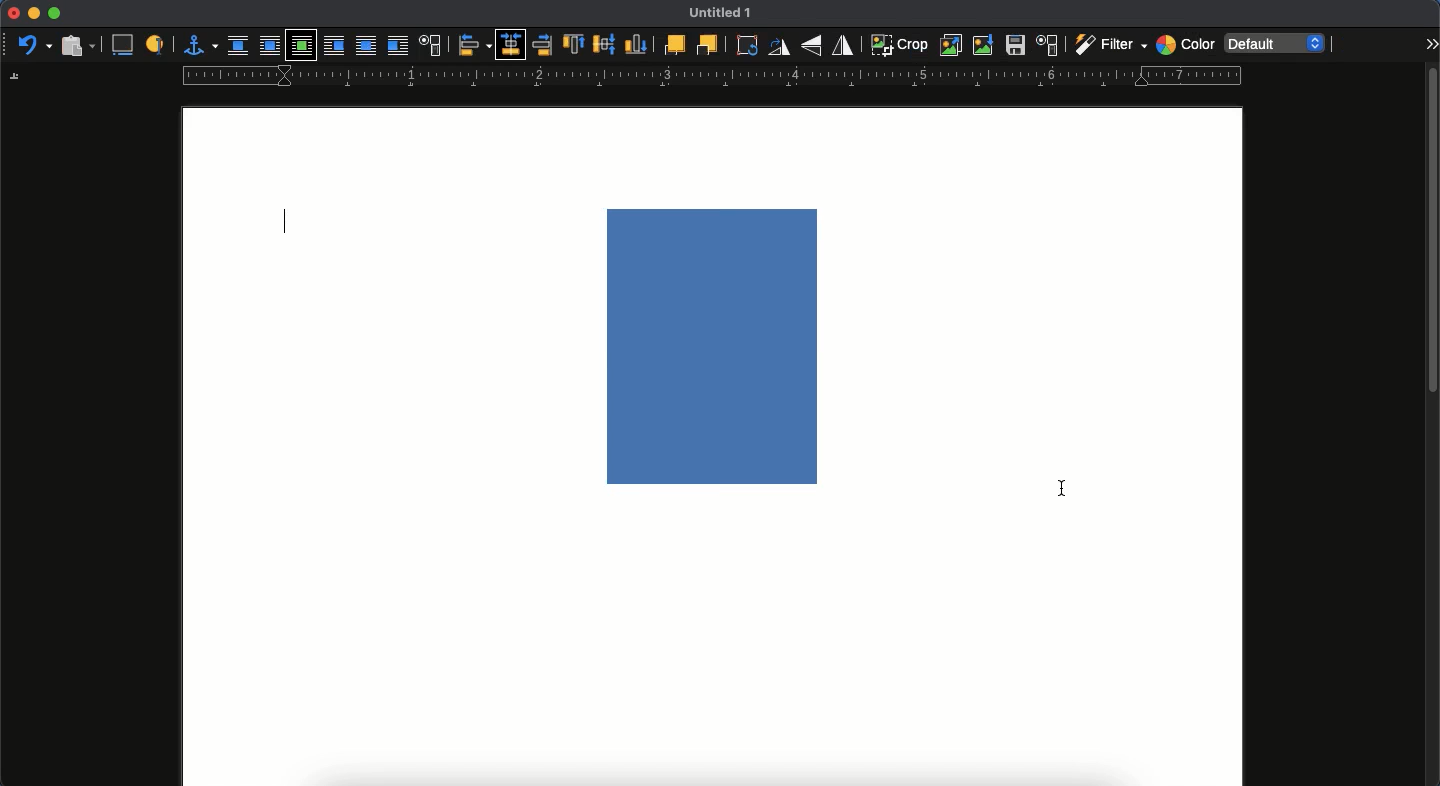 The width and height of the screenshot is (1440, 786). What do you see at coordinates (271, 48) in the screenshot?
I see `parallel` at bounding box center [271, 48].